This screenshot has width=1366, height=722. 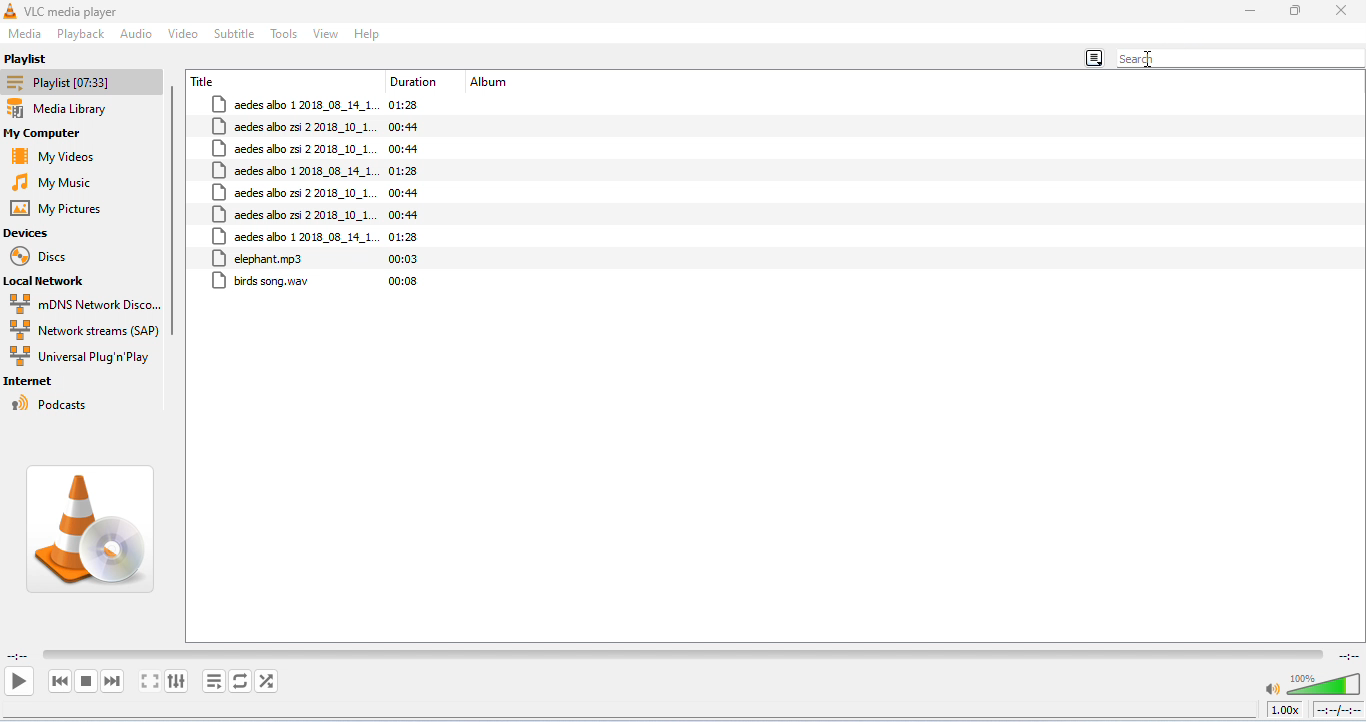 What do you see at coordinates (405, 259) in the screenshot?
I see `00:03` at bounding box center [405, 259].